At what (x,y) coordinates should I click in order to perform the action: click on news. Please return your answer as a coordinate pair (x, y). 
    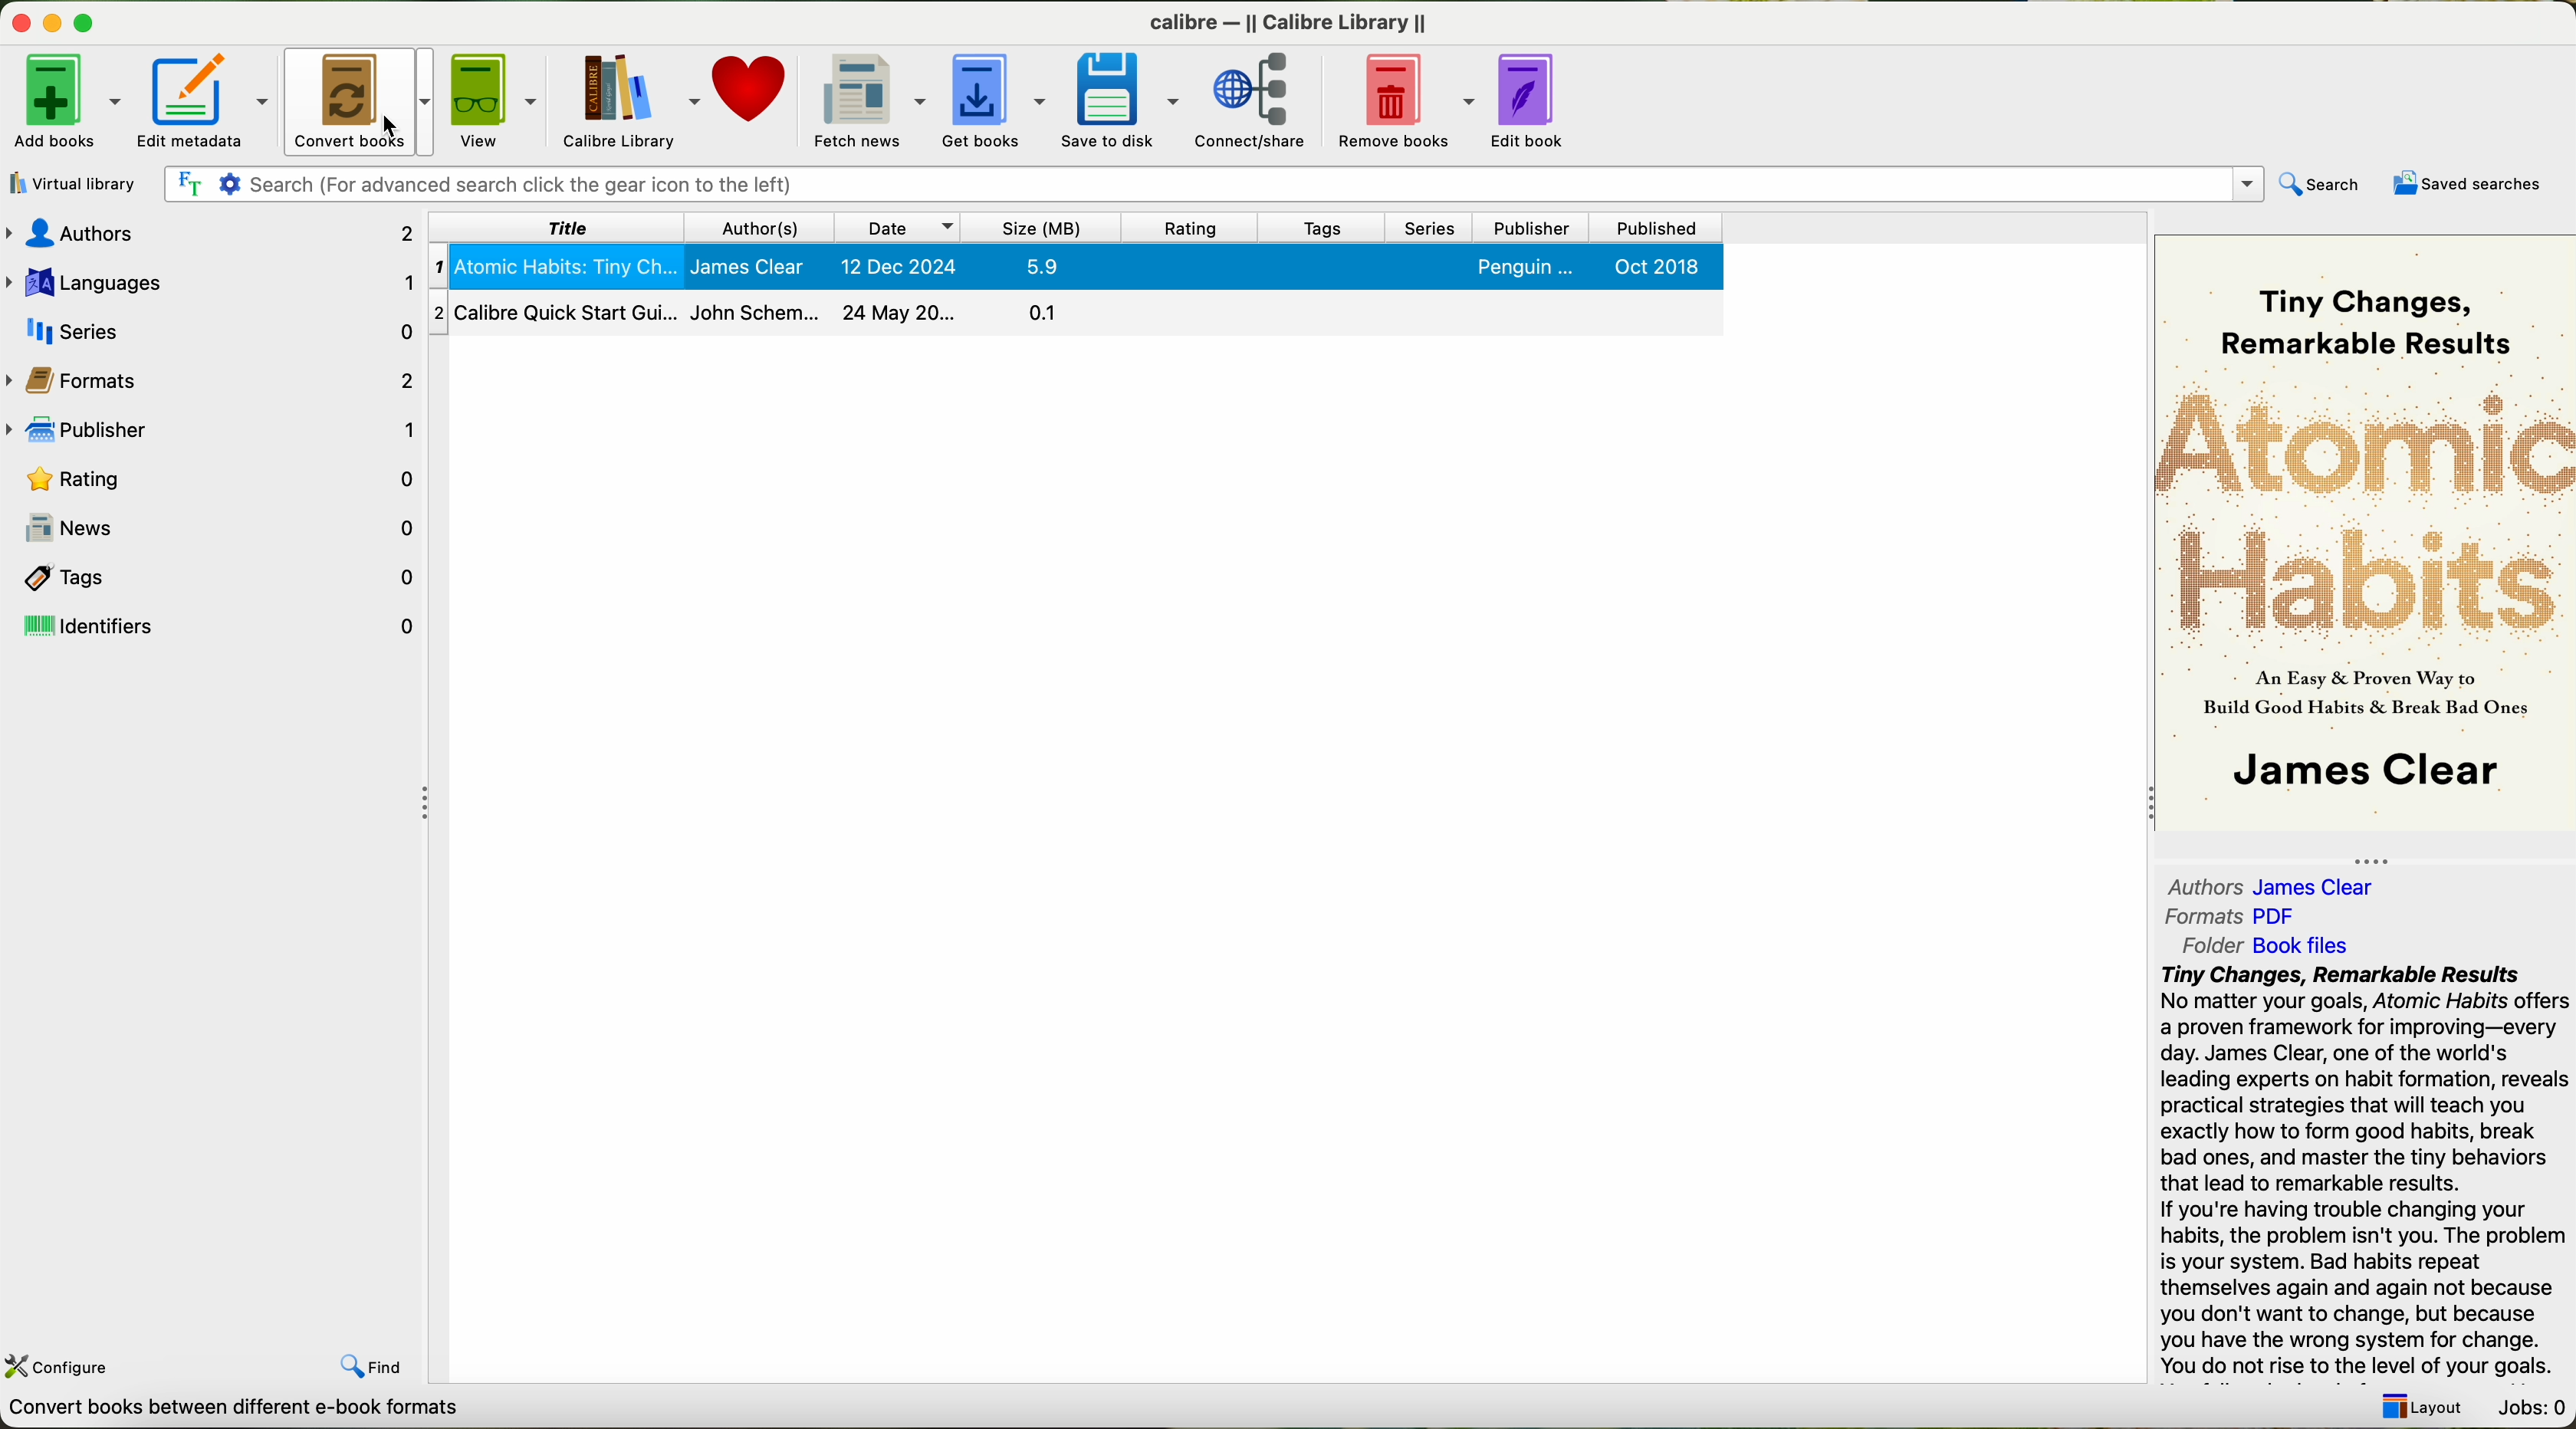
    Looking at the image, I should click on (216, 523).